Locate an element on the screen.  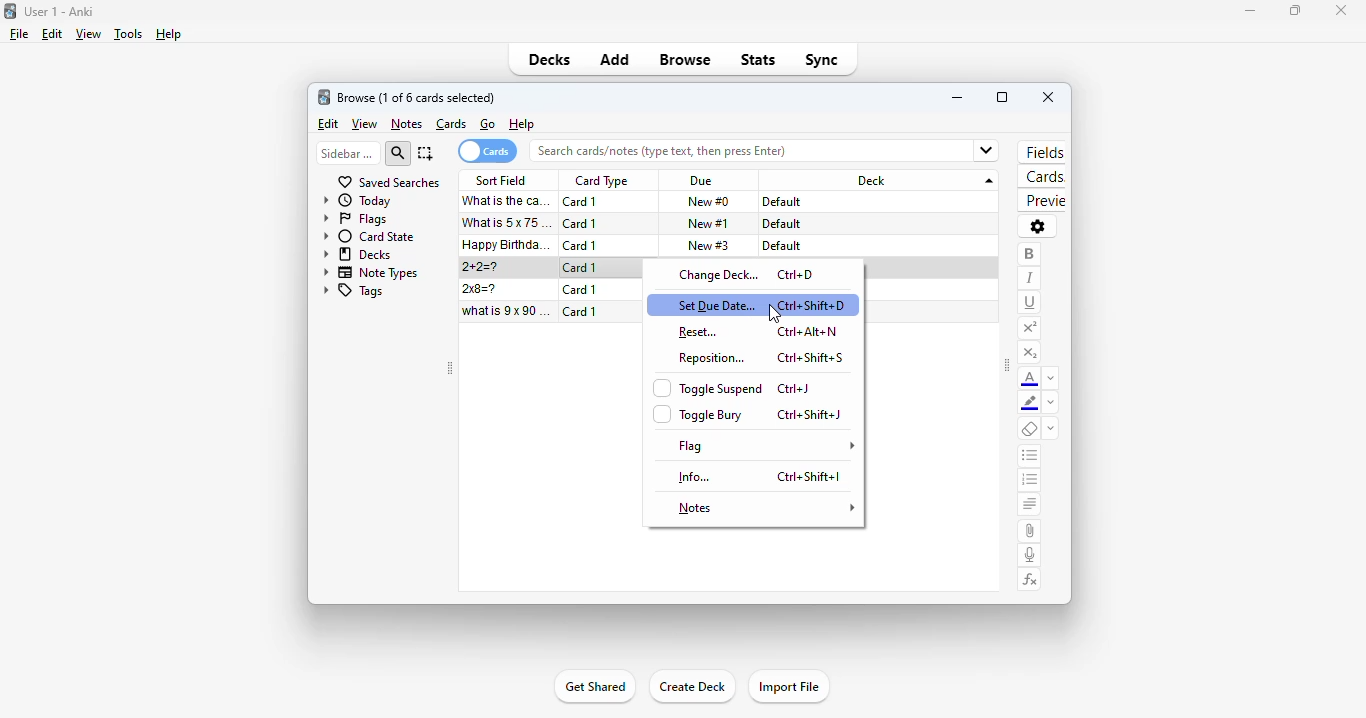
minimize is located at coordinates (1244, 11).